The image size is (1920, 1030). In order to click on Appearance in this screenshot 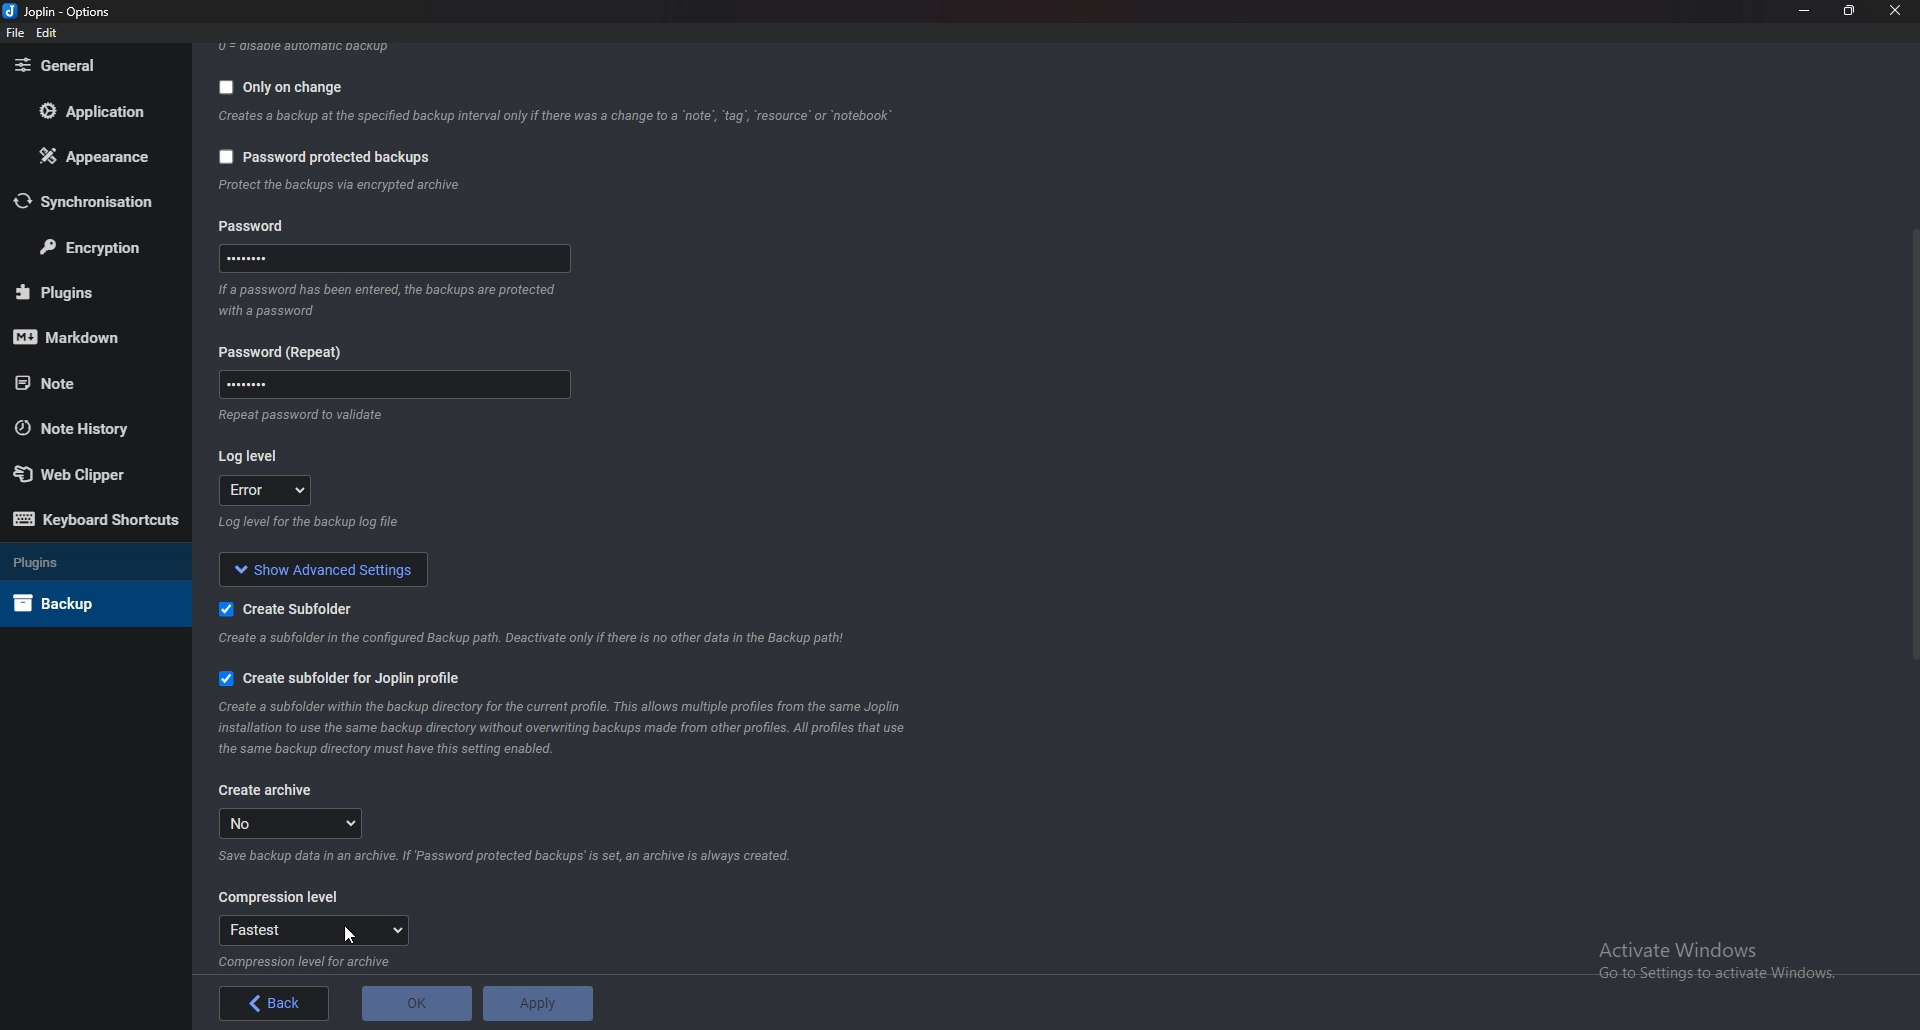, I will do `click(94, 158)`.